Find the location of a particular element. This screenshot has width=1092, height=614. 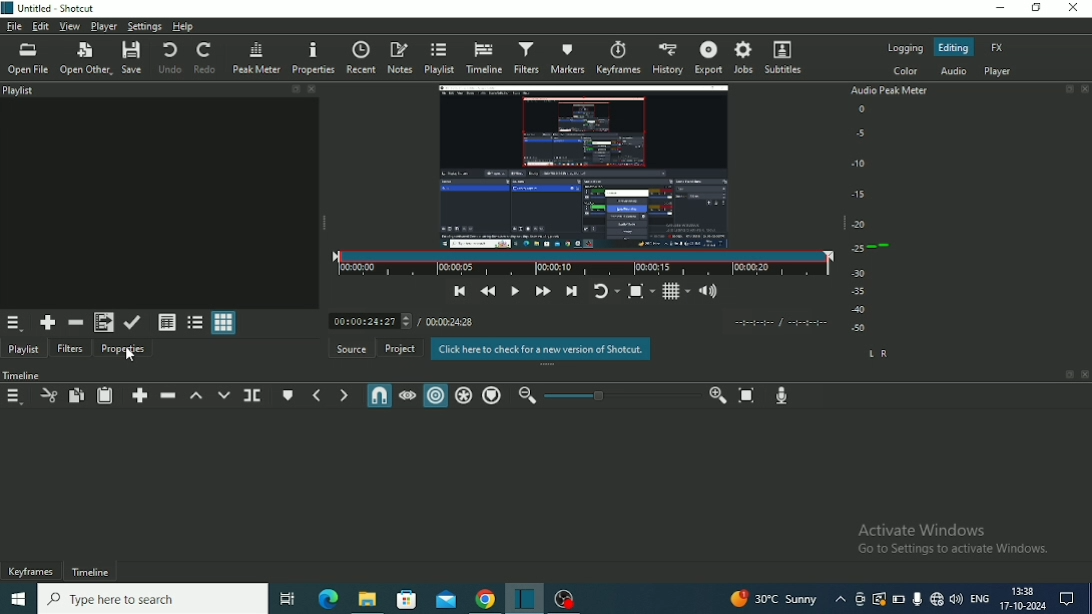

Timeline is located at coordinates (483, 57).